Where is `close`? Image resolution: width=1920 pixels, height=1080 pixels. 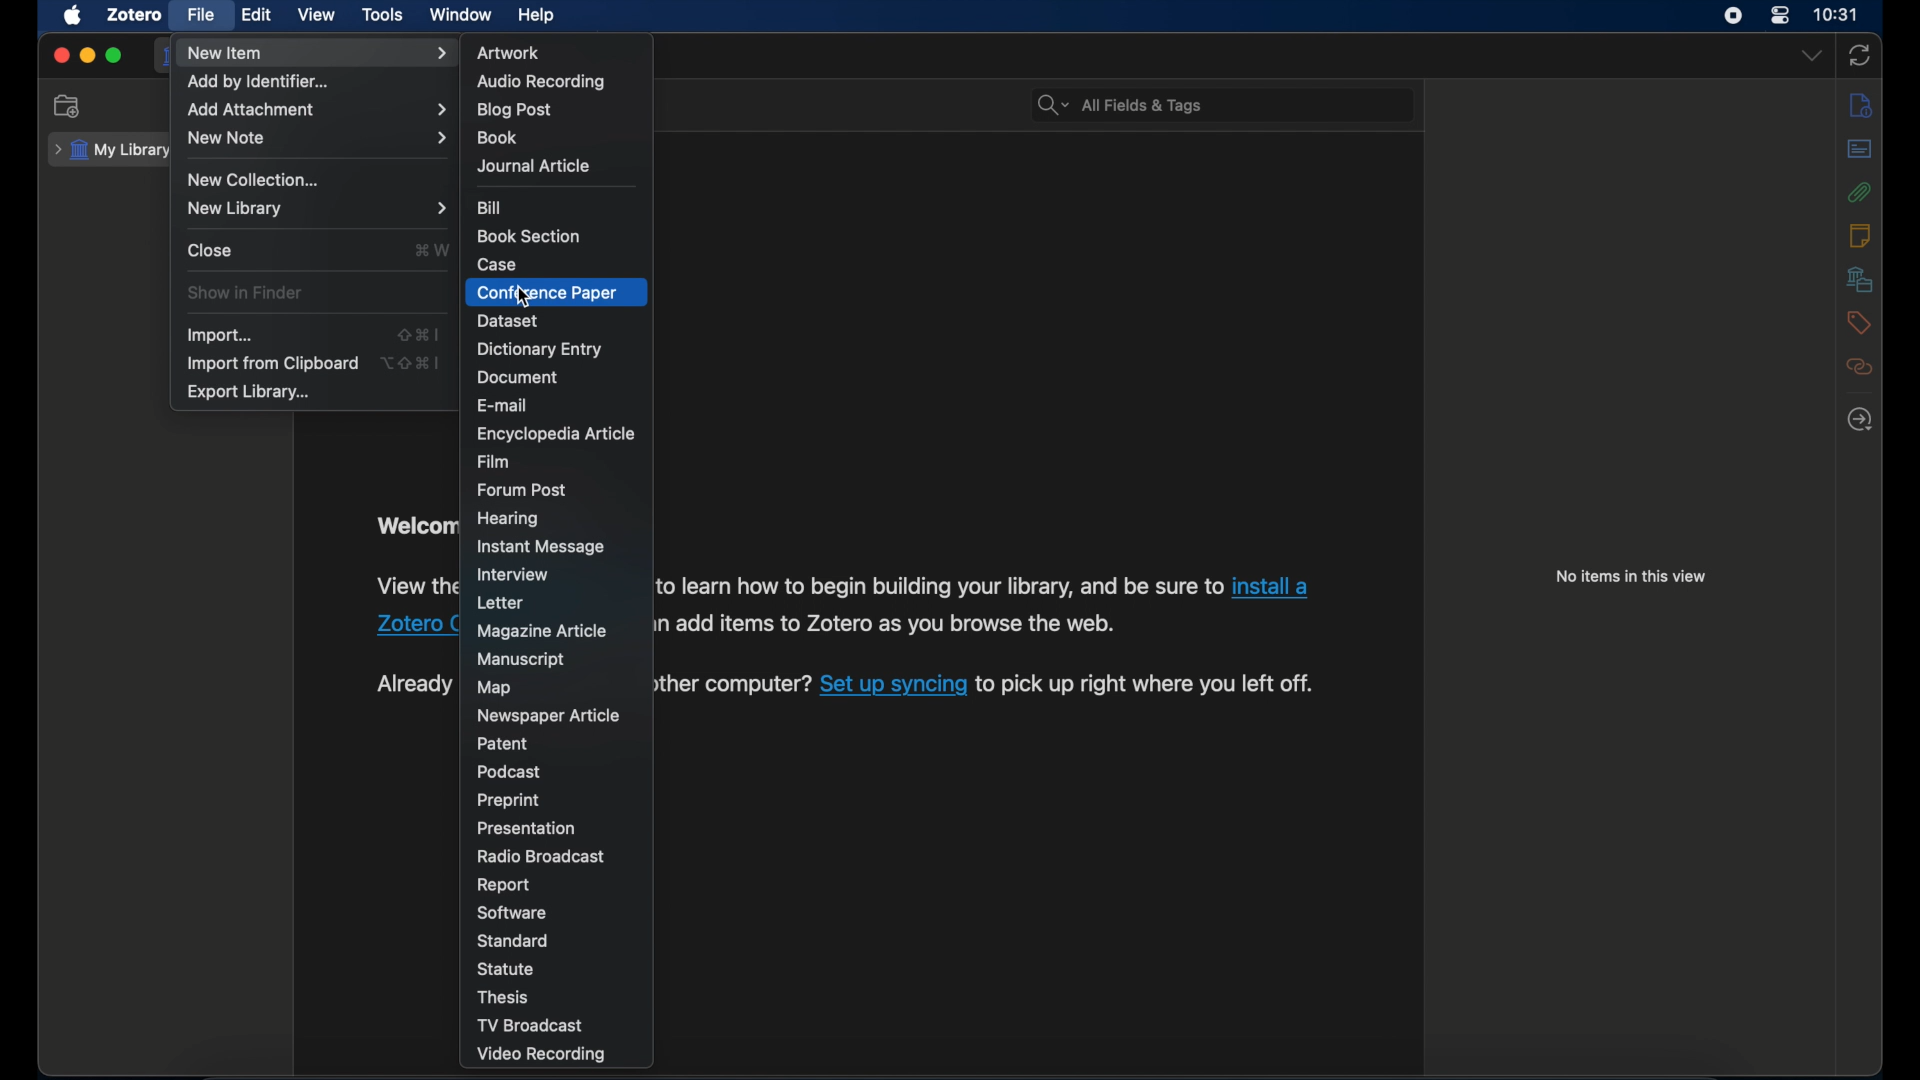
close is located at coordinates (211, 250).